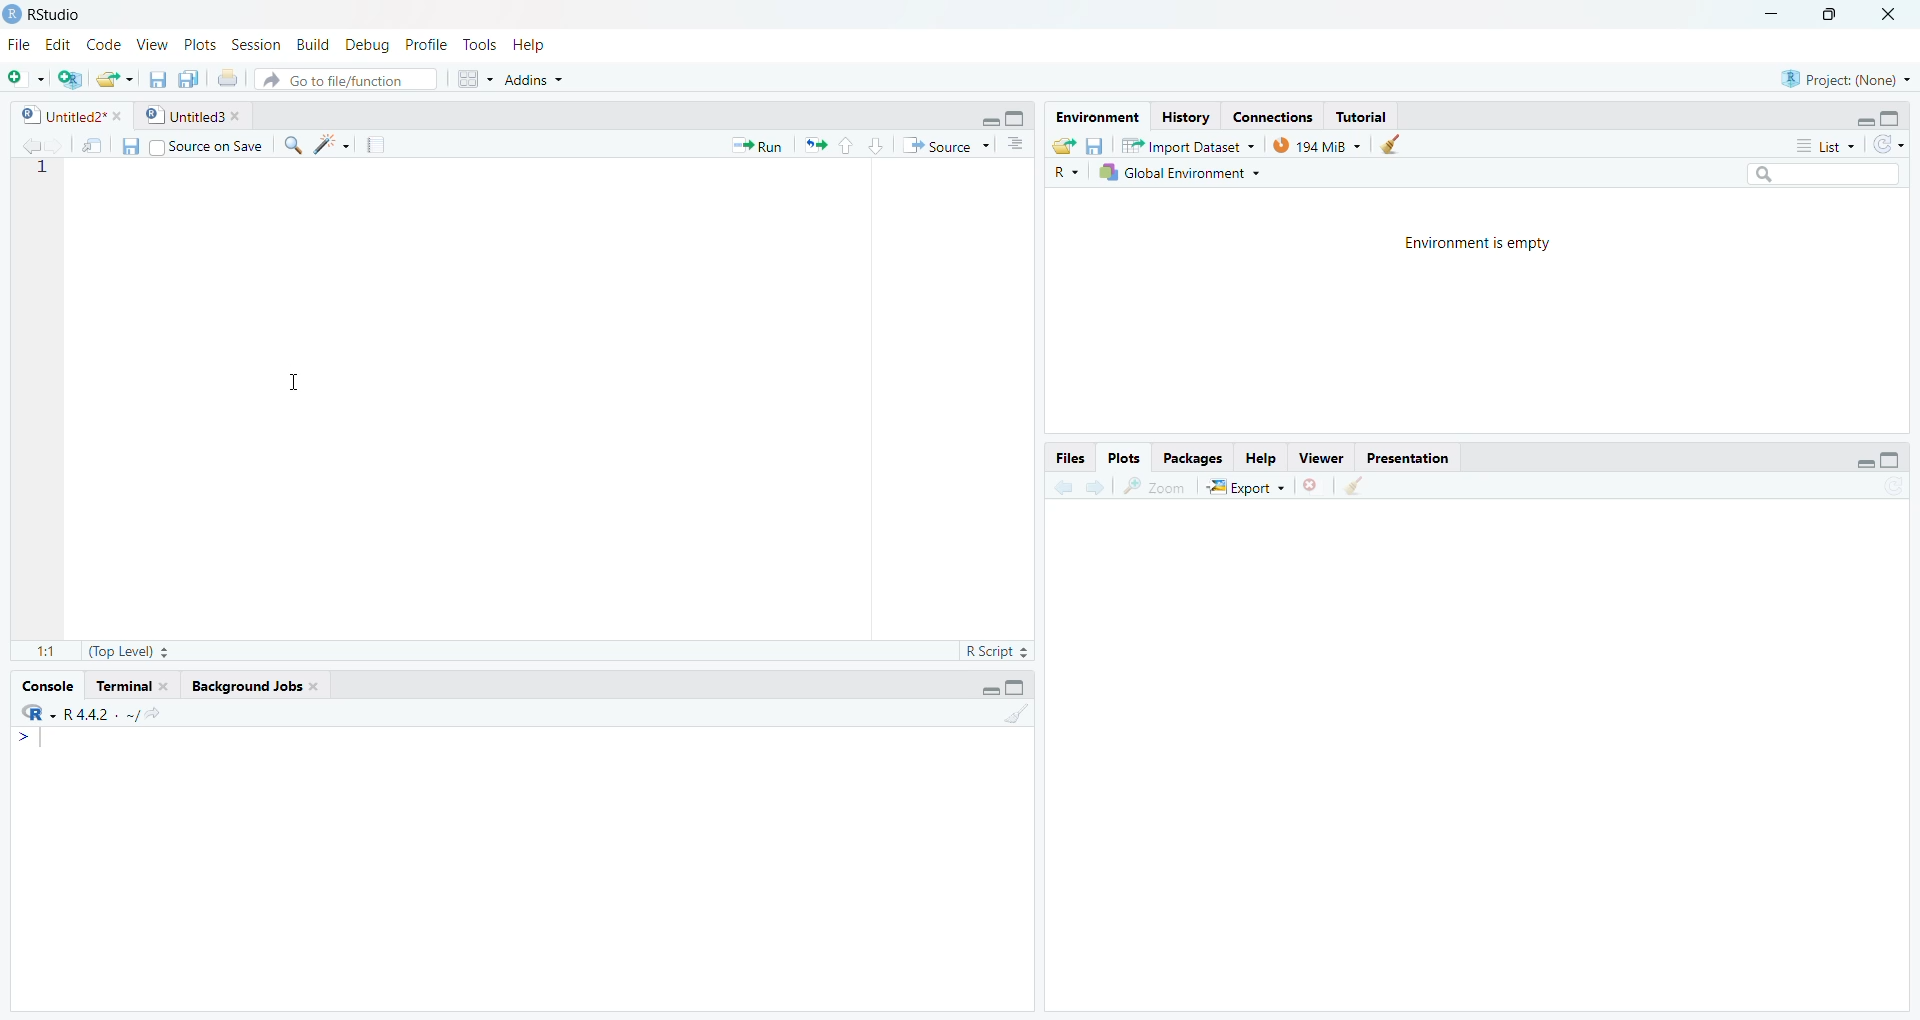 The height and width of the screenshot is (1020, 1920). I want to click on code tools, so click(334, 144).